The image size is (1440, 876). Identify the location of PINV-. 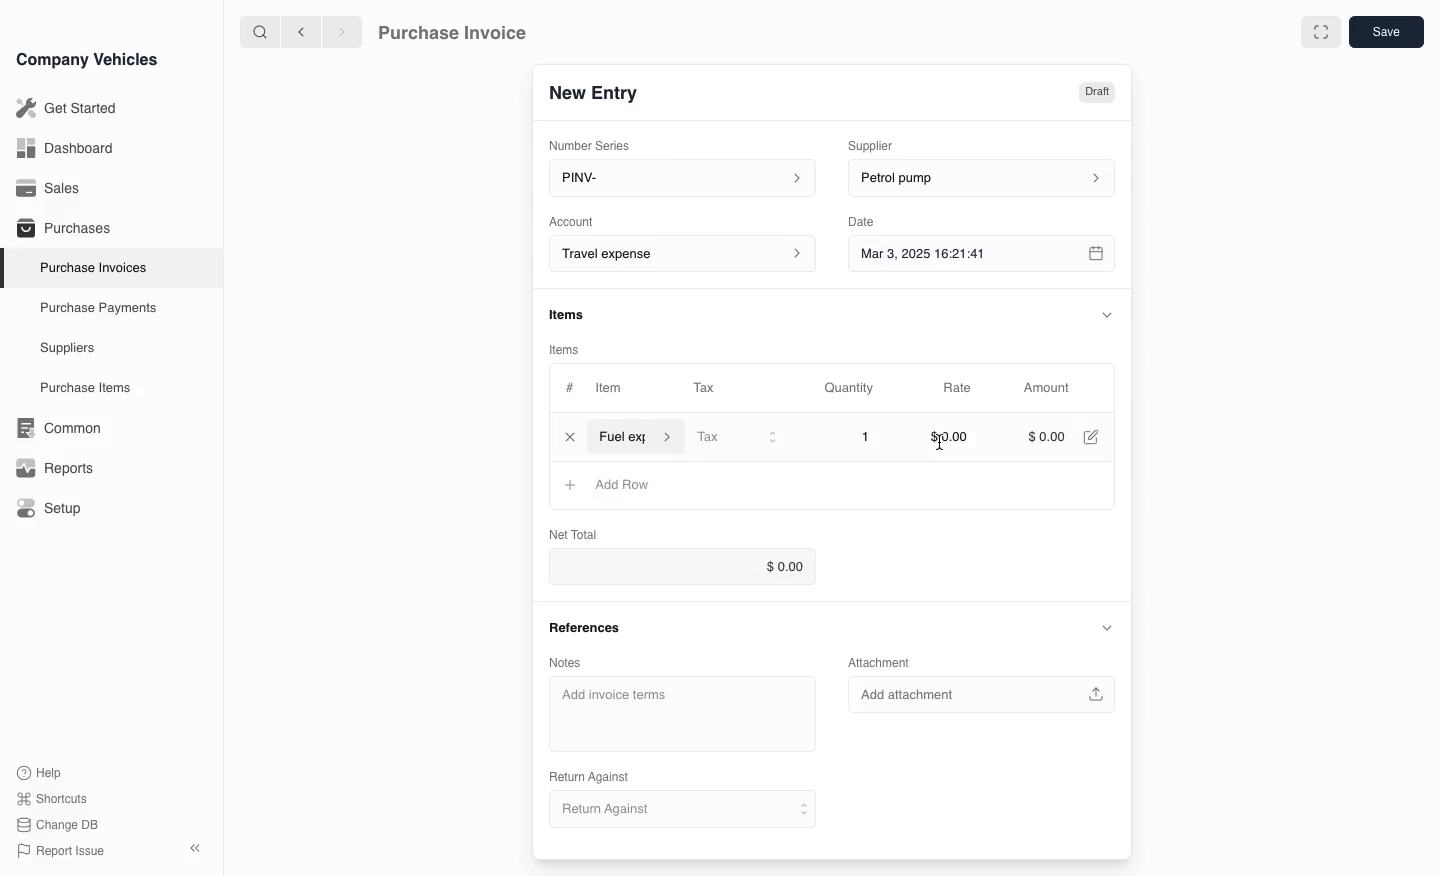
(676, 180).